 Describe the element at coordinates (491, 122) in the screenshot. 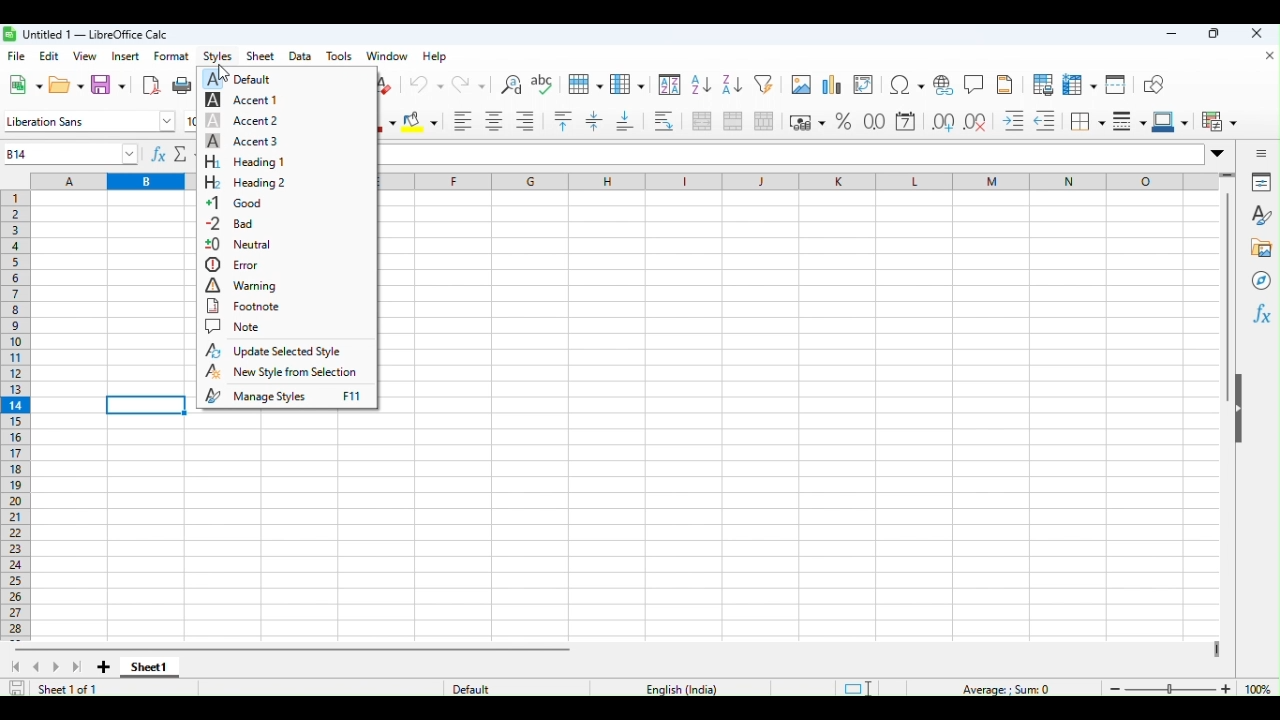

I see `Centre align` at that location.